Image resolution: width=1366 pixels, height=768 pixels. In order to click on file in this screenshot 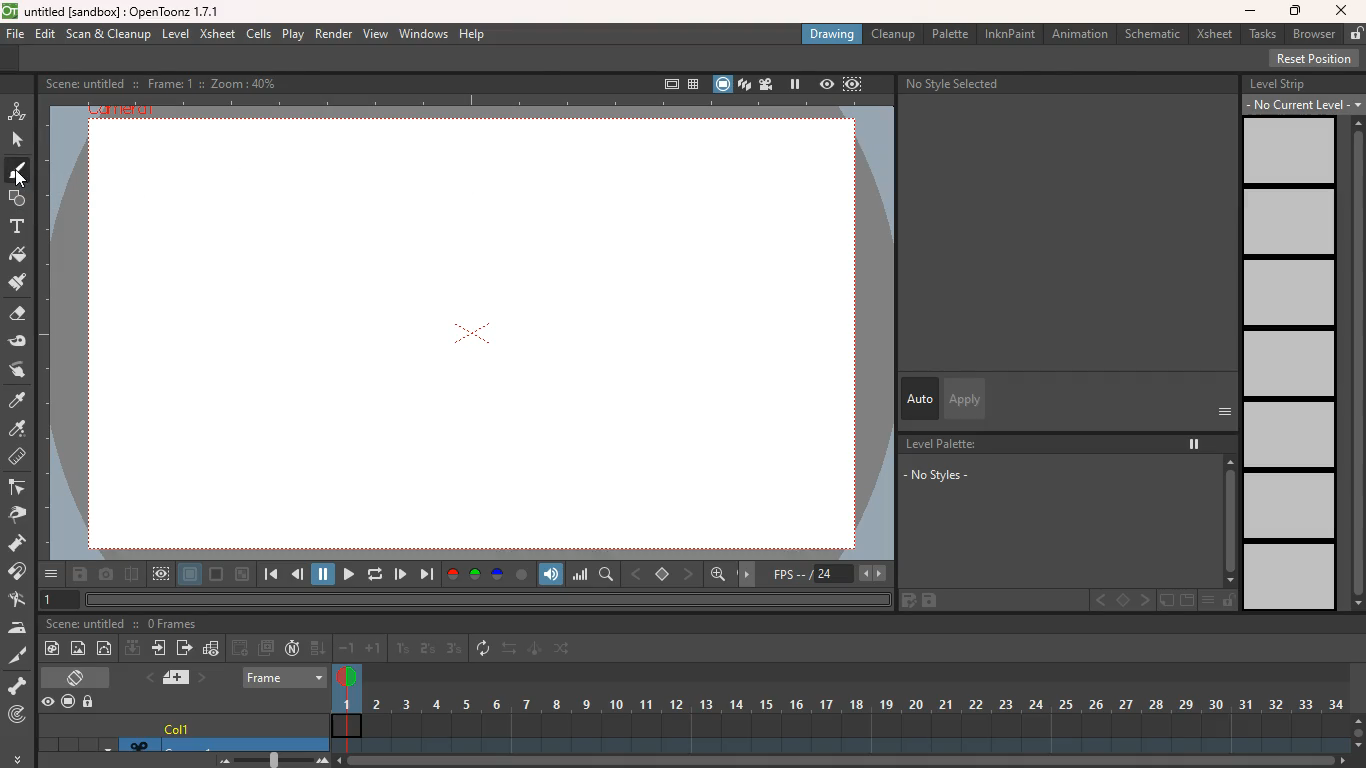, I will do `click(15, 36)`.